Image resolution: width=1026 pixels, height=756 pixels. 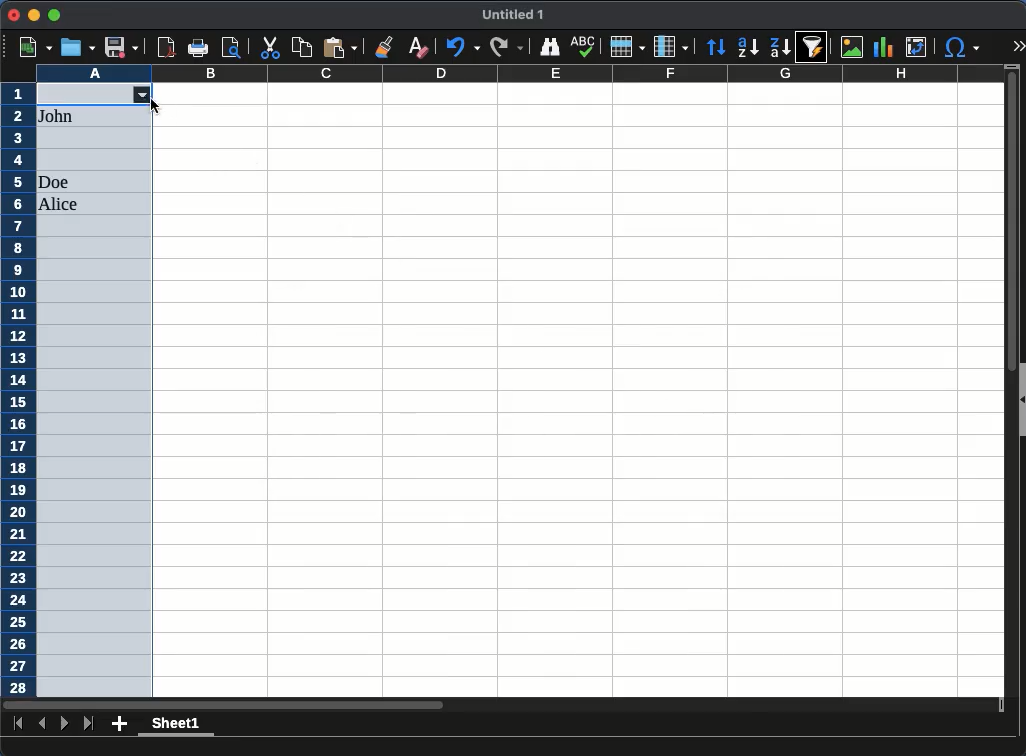 What do you see at coordinates (918, 47) in the screenshot?
I see `pivot table` at bounding box center [918, 47].